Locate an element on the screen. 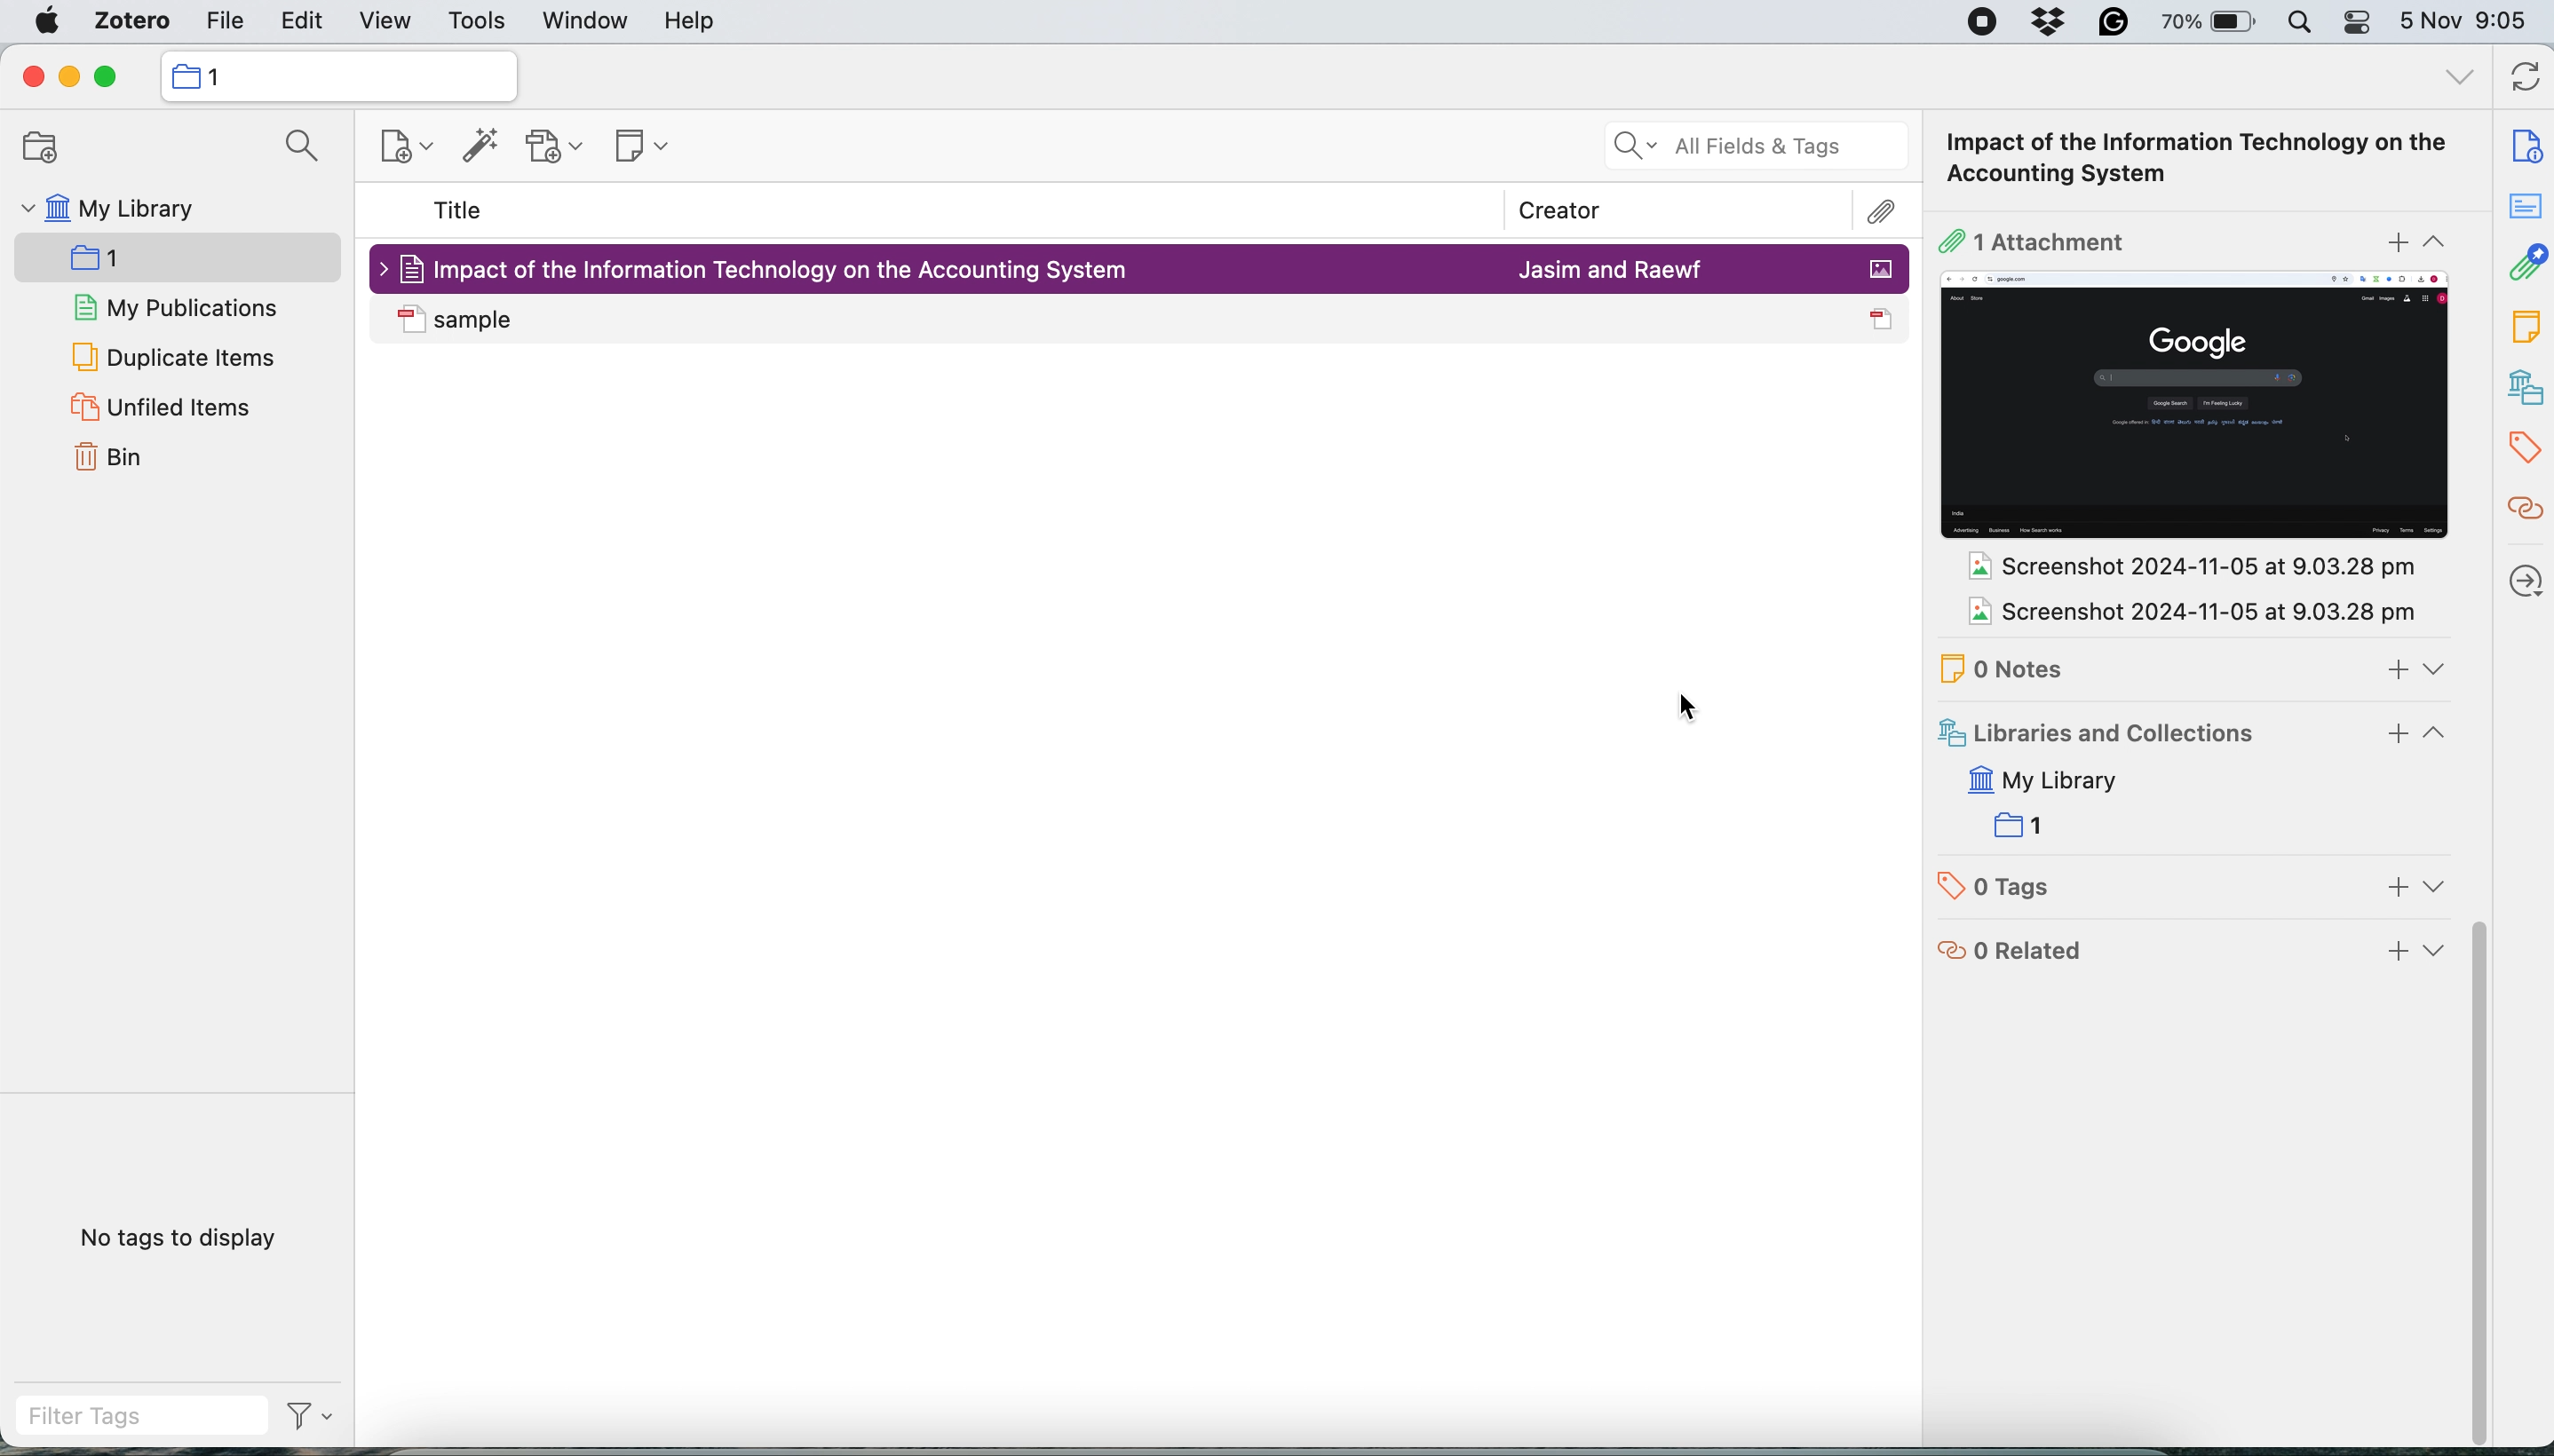 The height and width of the screenshot is (1456, 2554). new collection is located at coordinates (32, 148).